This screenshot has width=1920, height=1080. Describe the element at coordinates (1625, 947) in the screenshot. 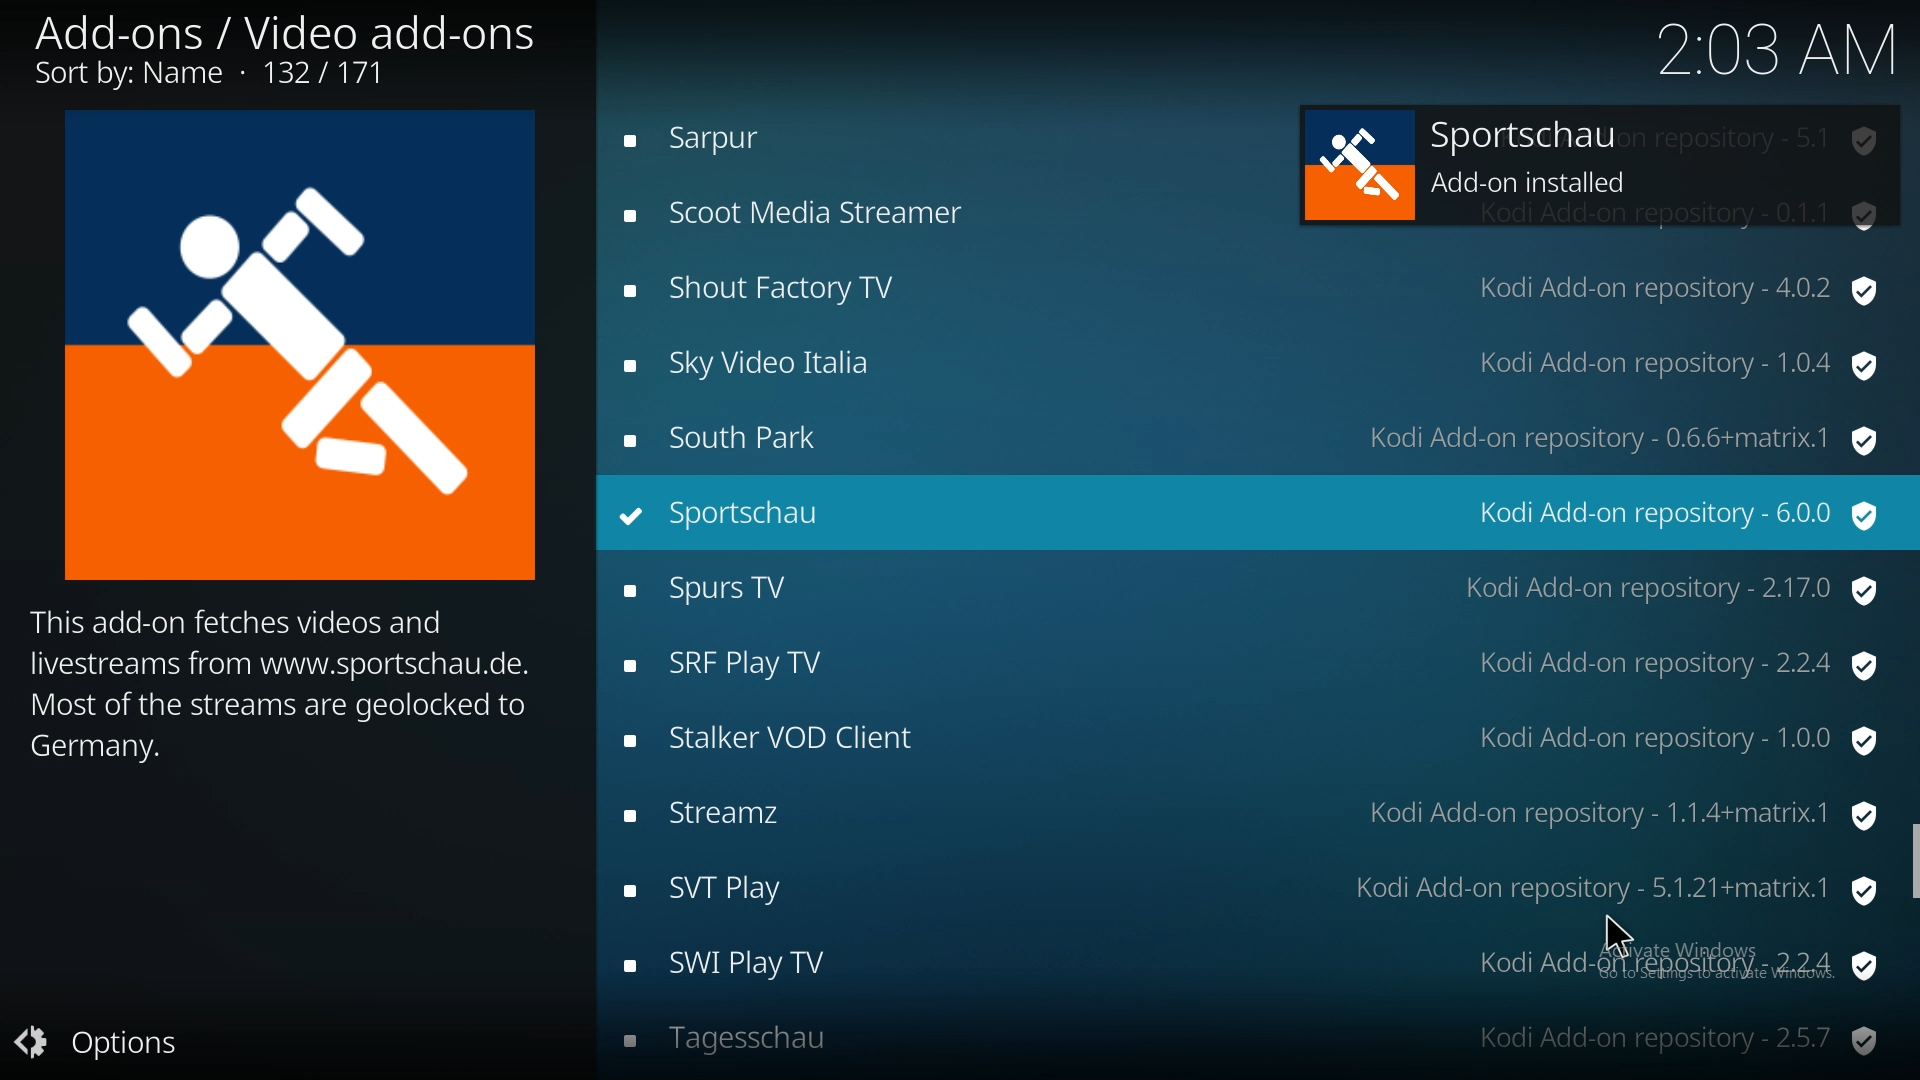

I see `Cursor` at that location.